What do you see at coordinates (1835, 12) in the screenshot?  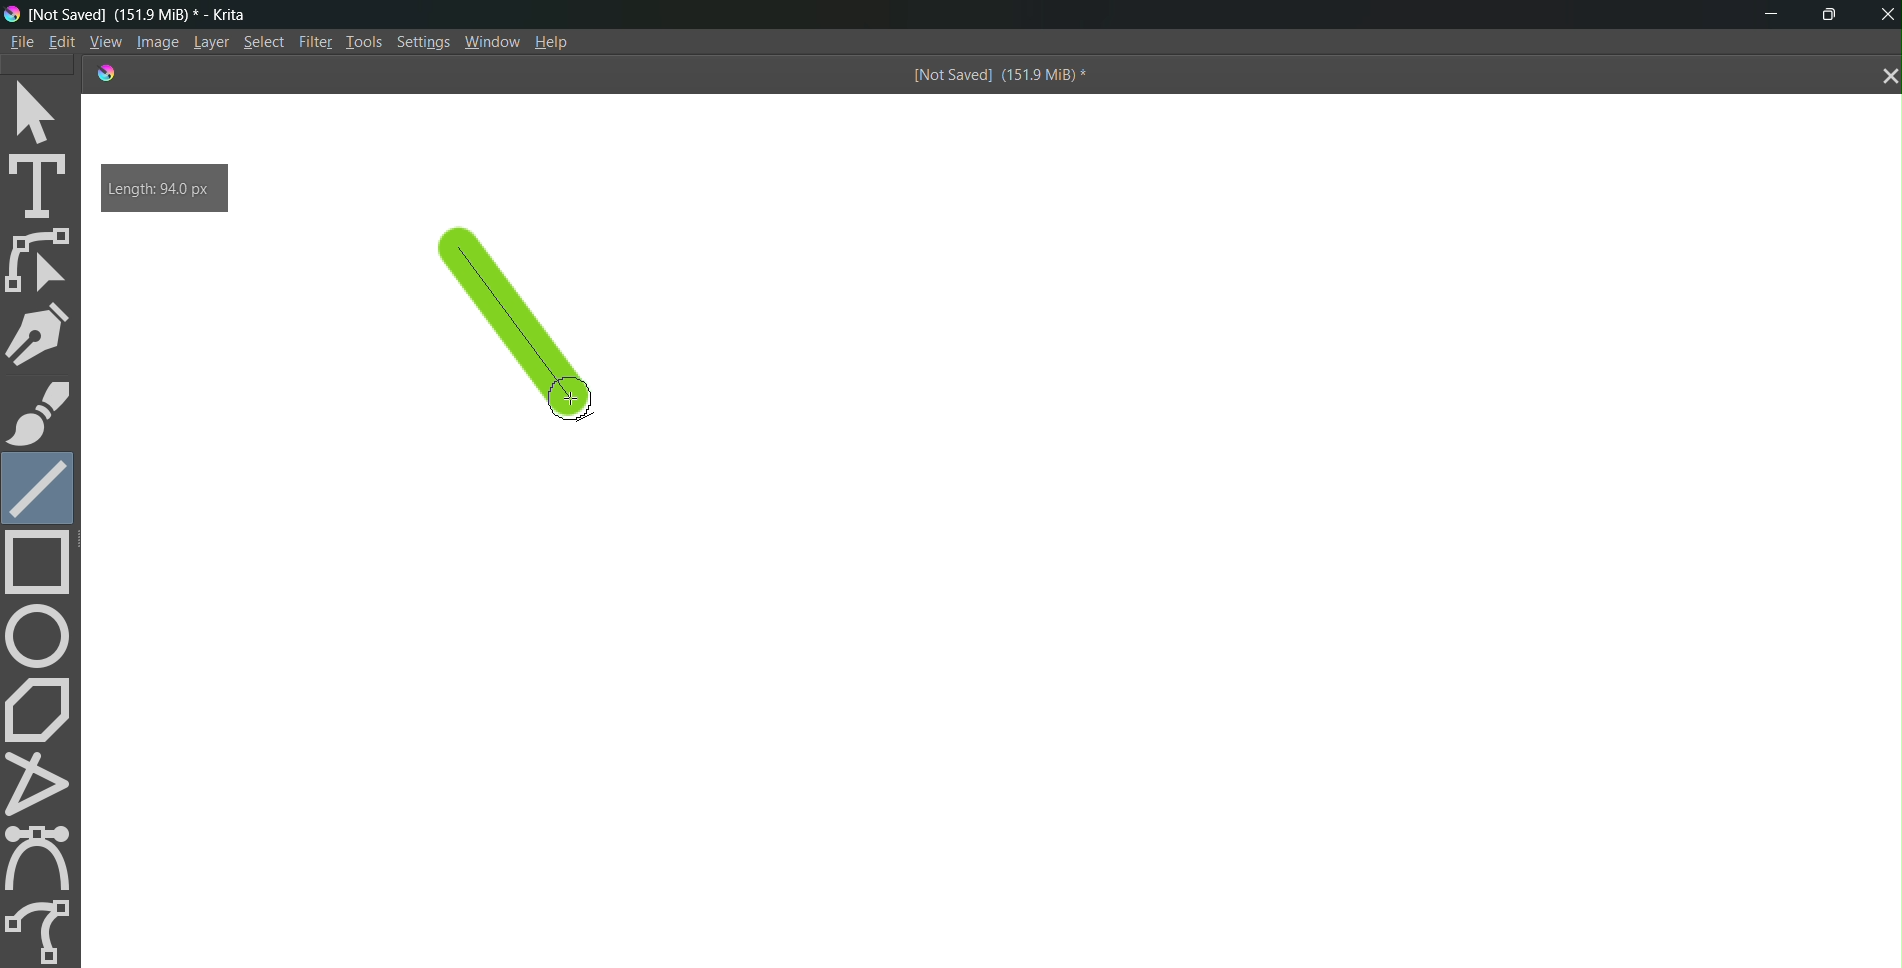 I see `maximize` at bounding box center [1835, 12].